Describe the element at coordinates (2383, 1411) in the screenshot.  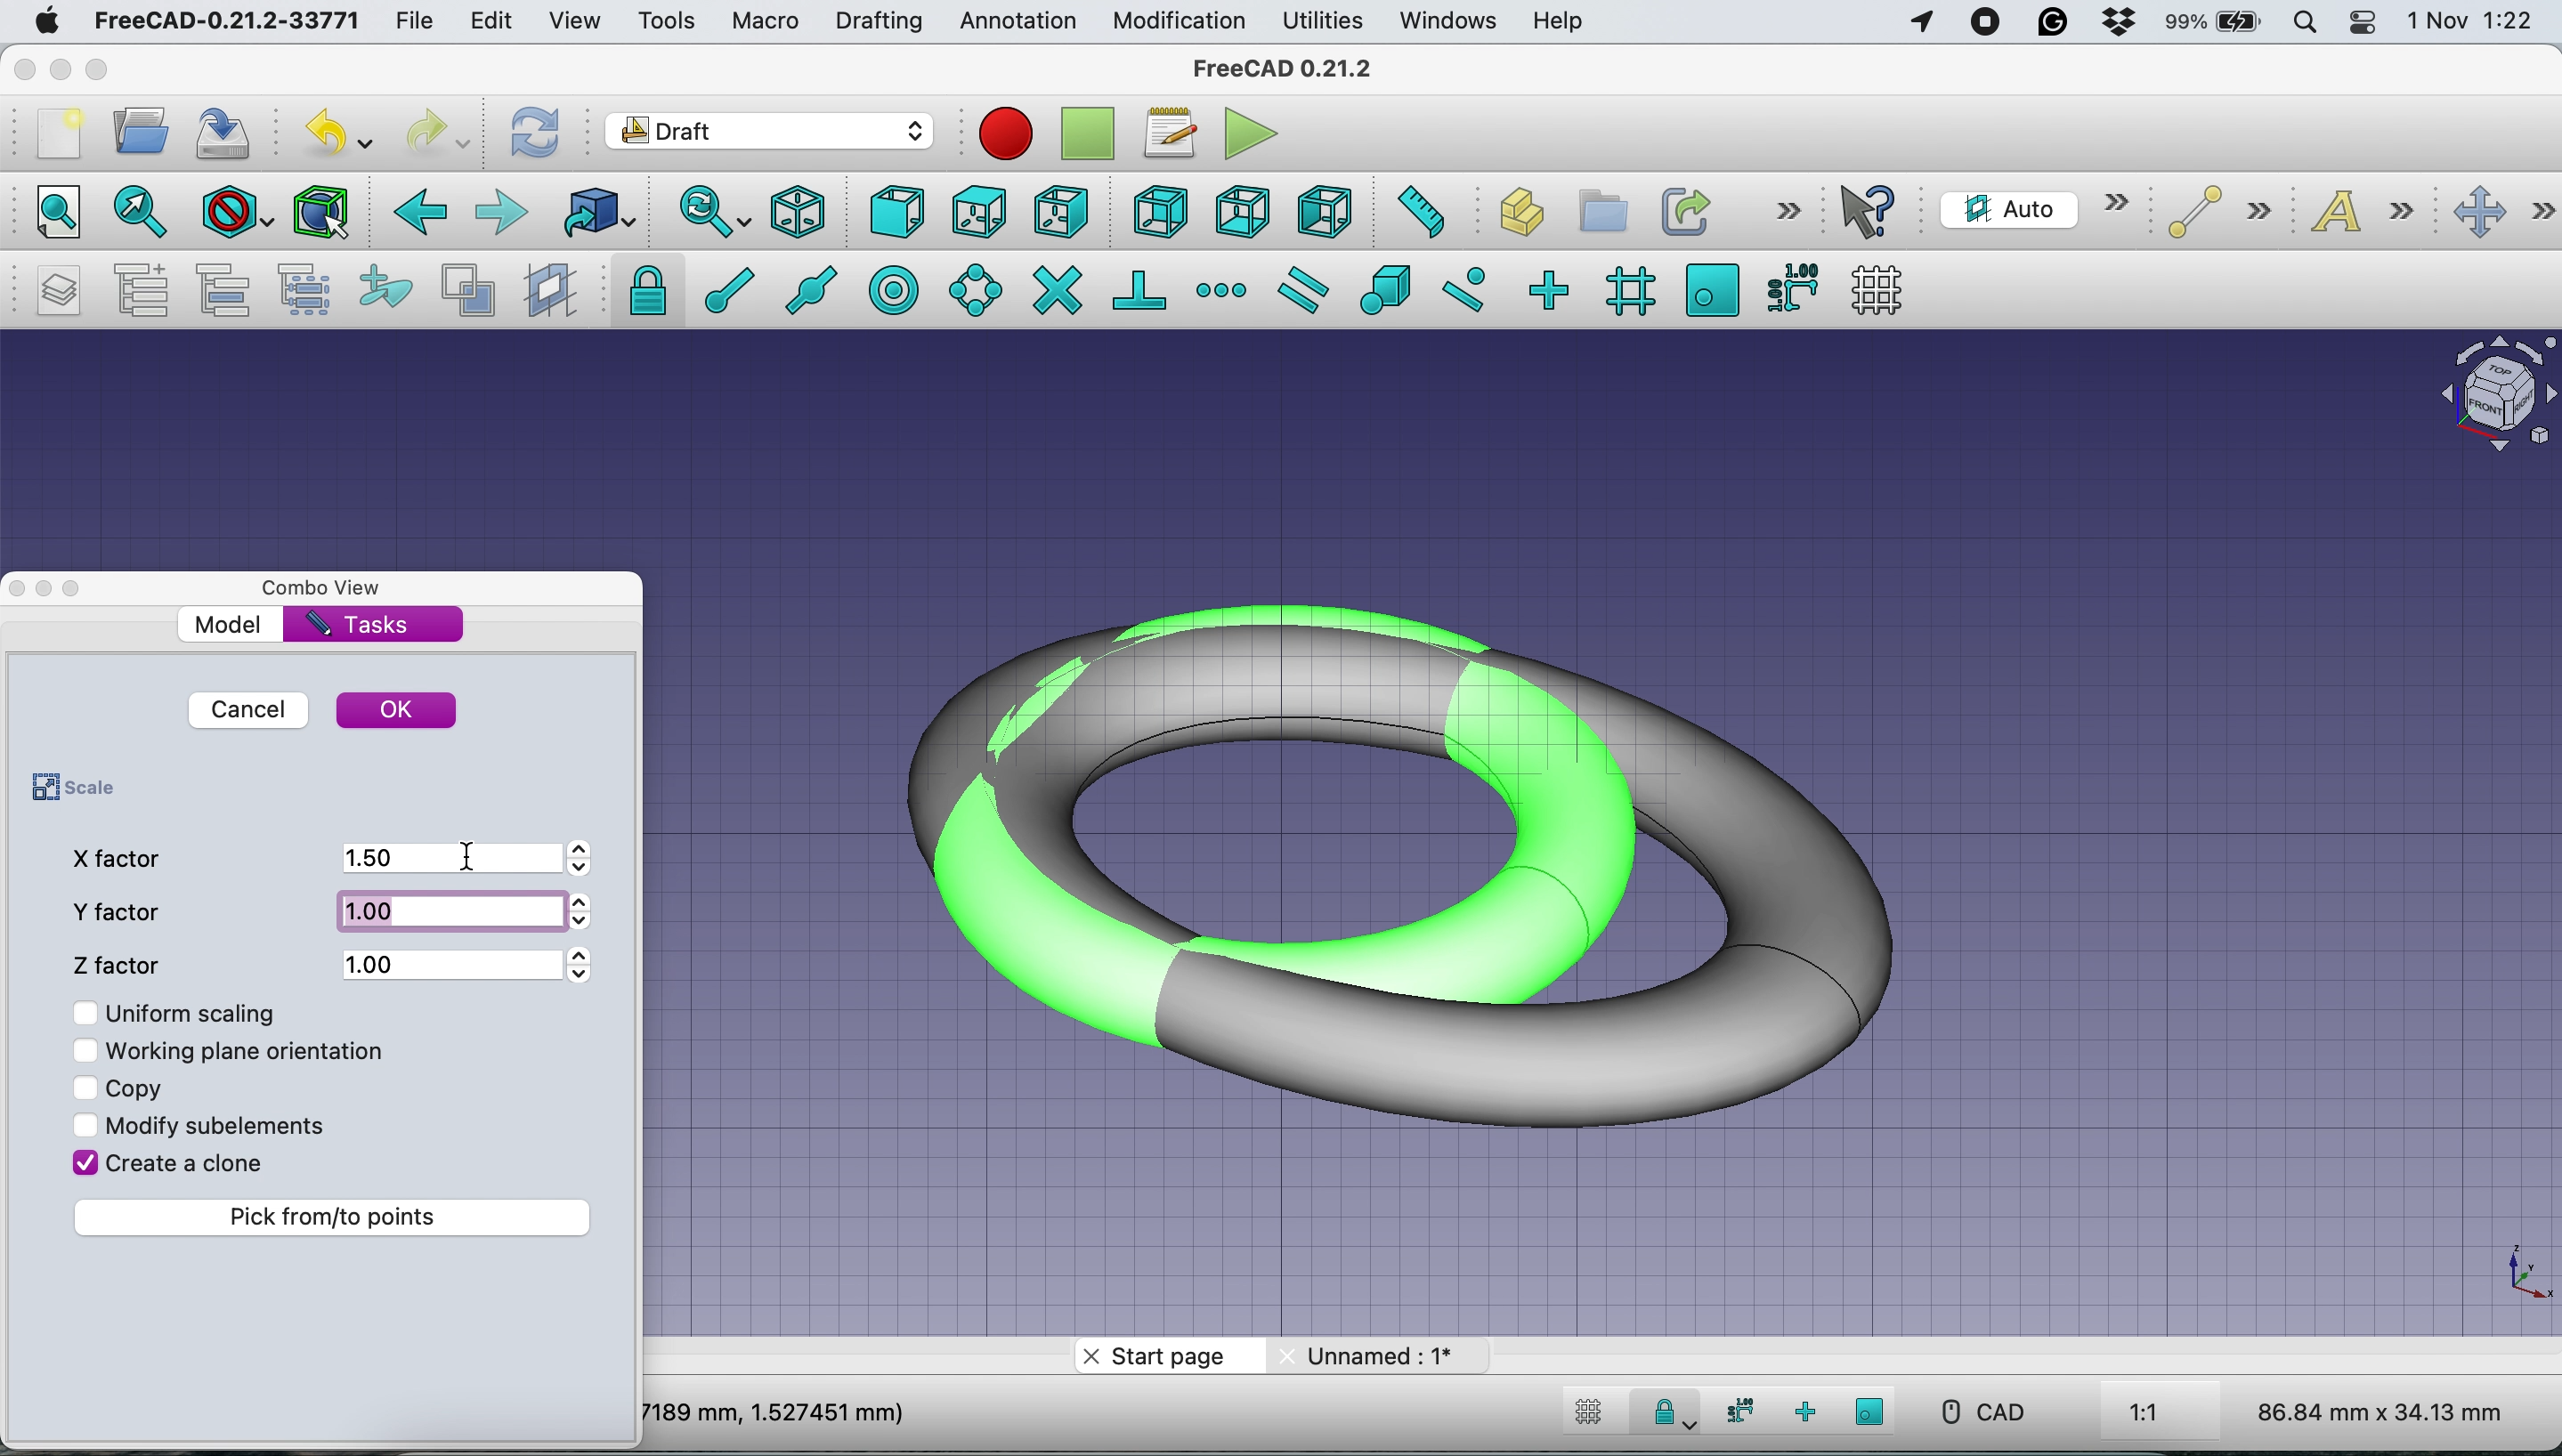
I see `86.84 mm x 34.13 mm` at that location.